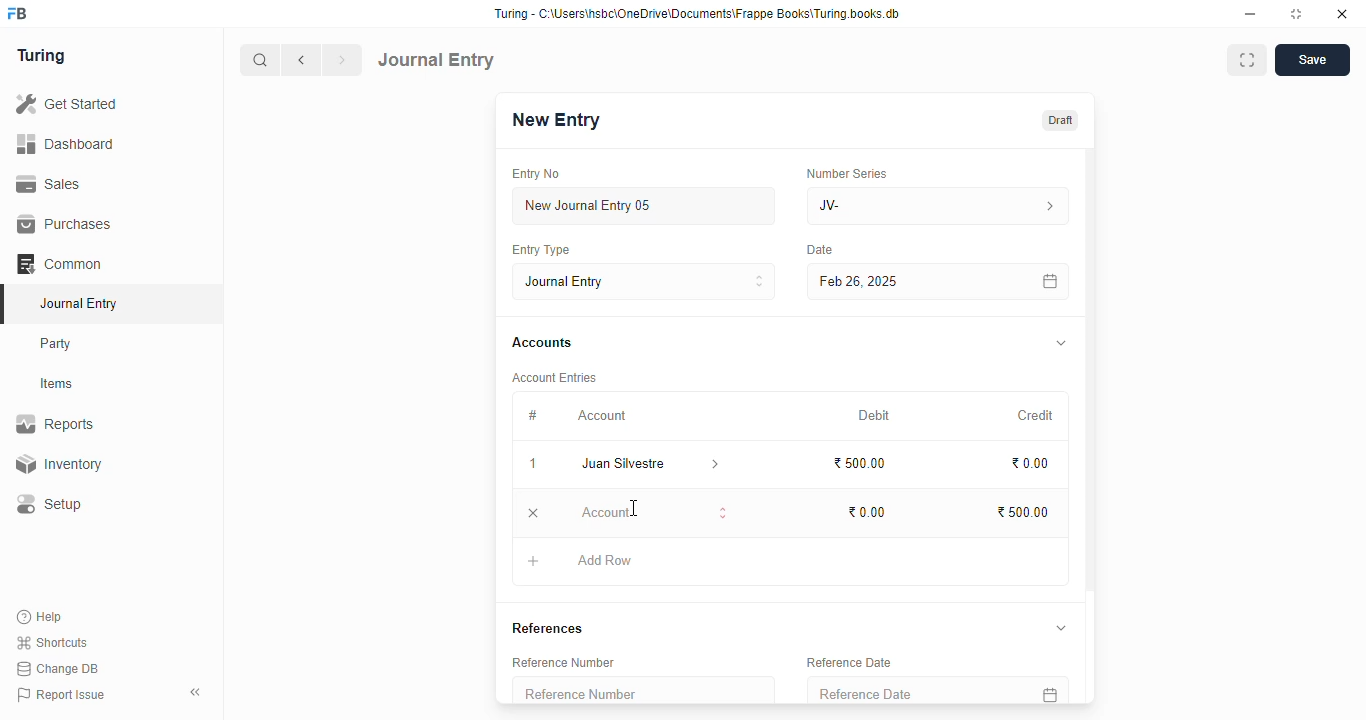 This screenshot has height=720, width=1366. I want to click on inventory, so click(58, 464).